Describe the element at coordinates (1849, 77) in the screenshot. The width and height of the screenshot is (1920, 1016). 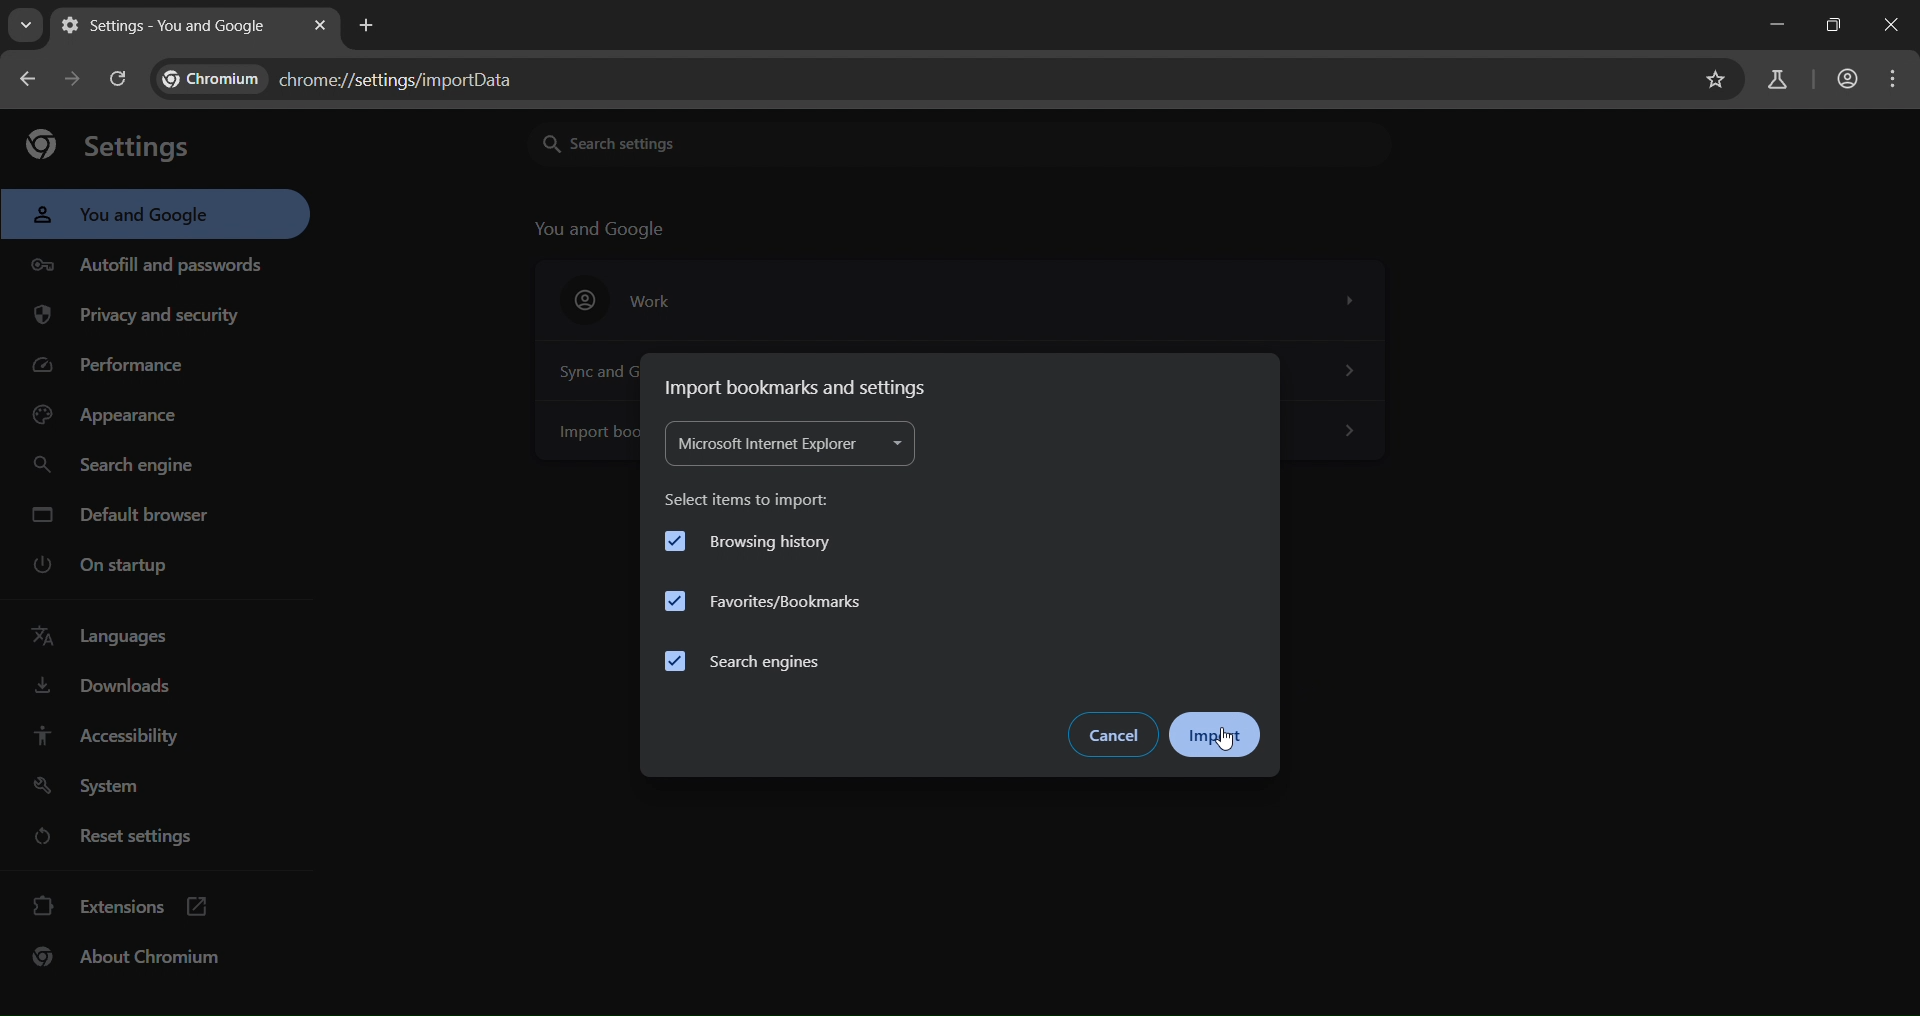
I see `account` at that location.